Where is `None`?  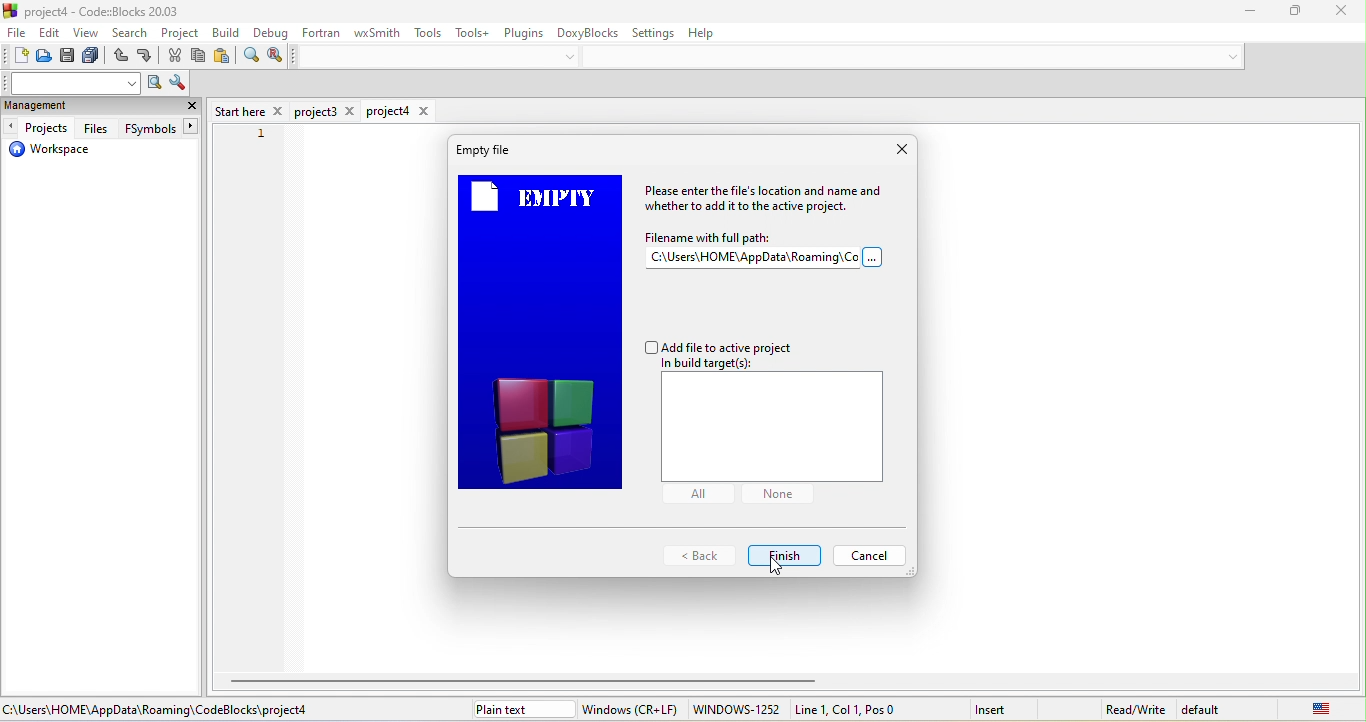 None is located at coordinates (775, 494).